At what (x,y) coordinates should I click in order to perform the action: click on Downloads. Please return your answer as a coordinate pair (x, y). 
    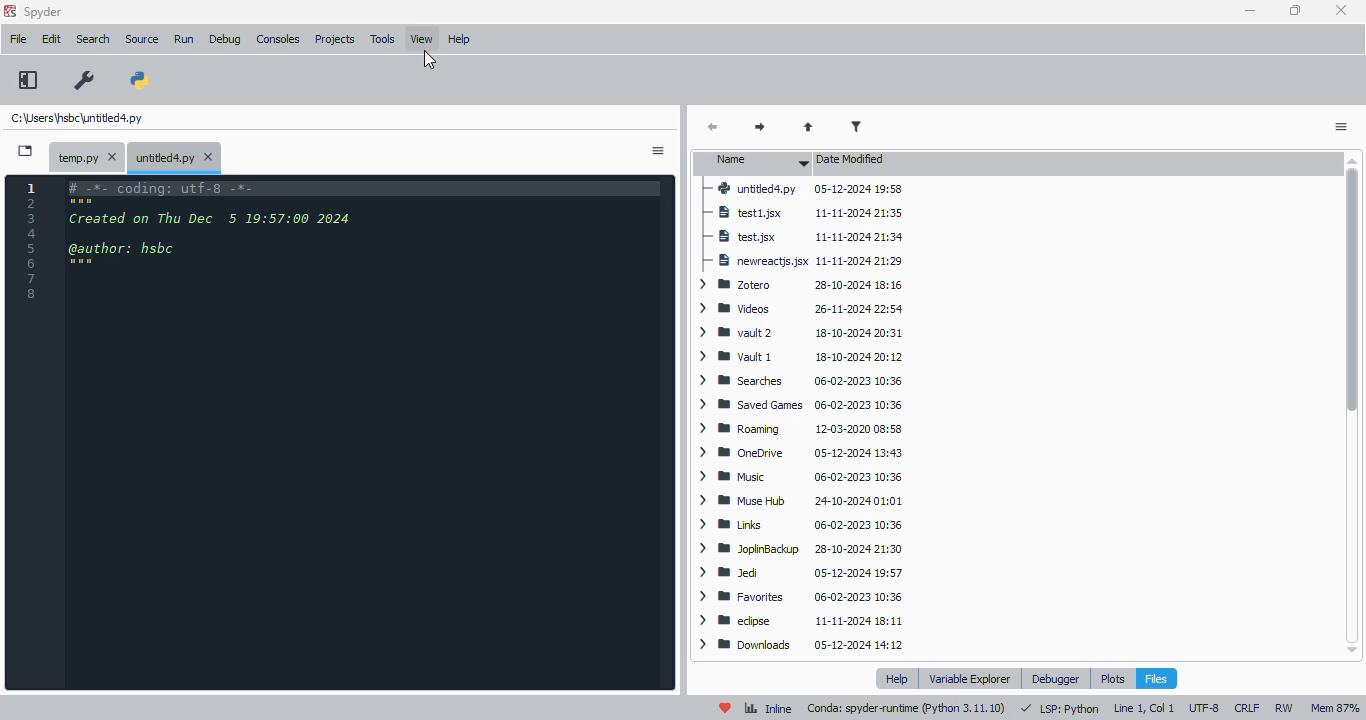
    Looking at the image, I should click on (800, 644).